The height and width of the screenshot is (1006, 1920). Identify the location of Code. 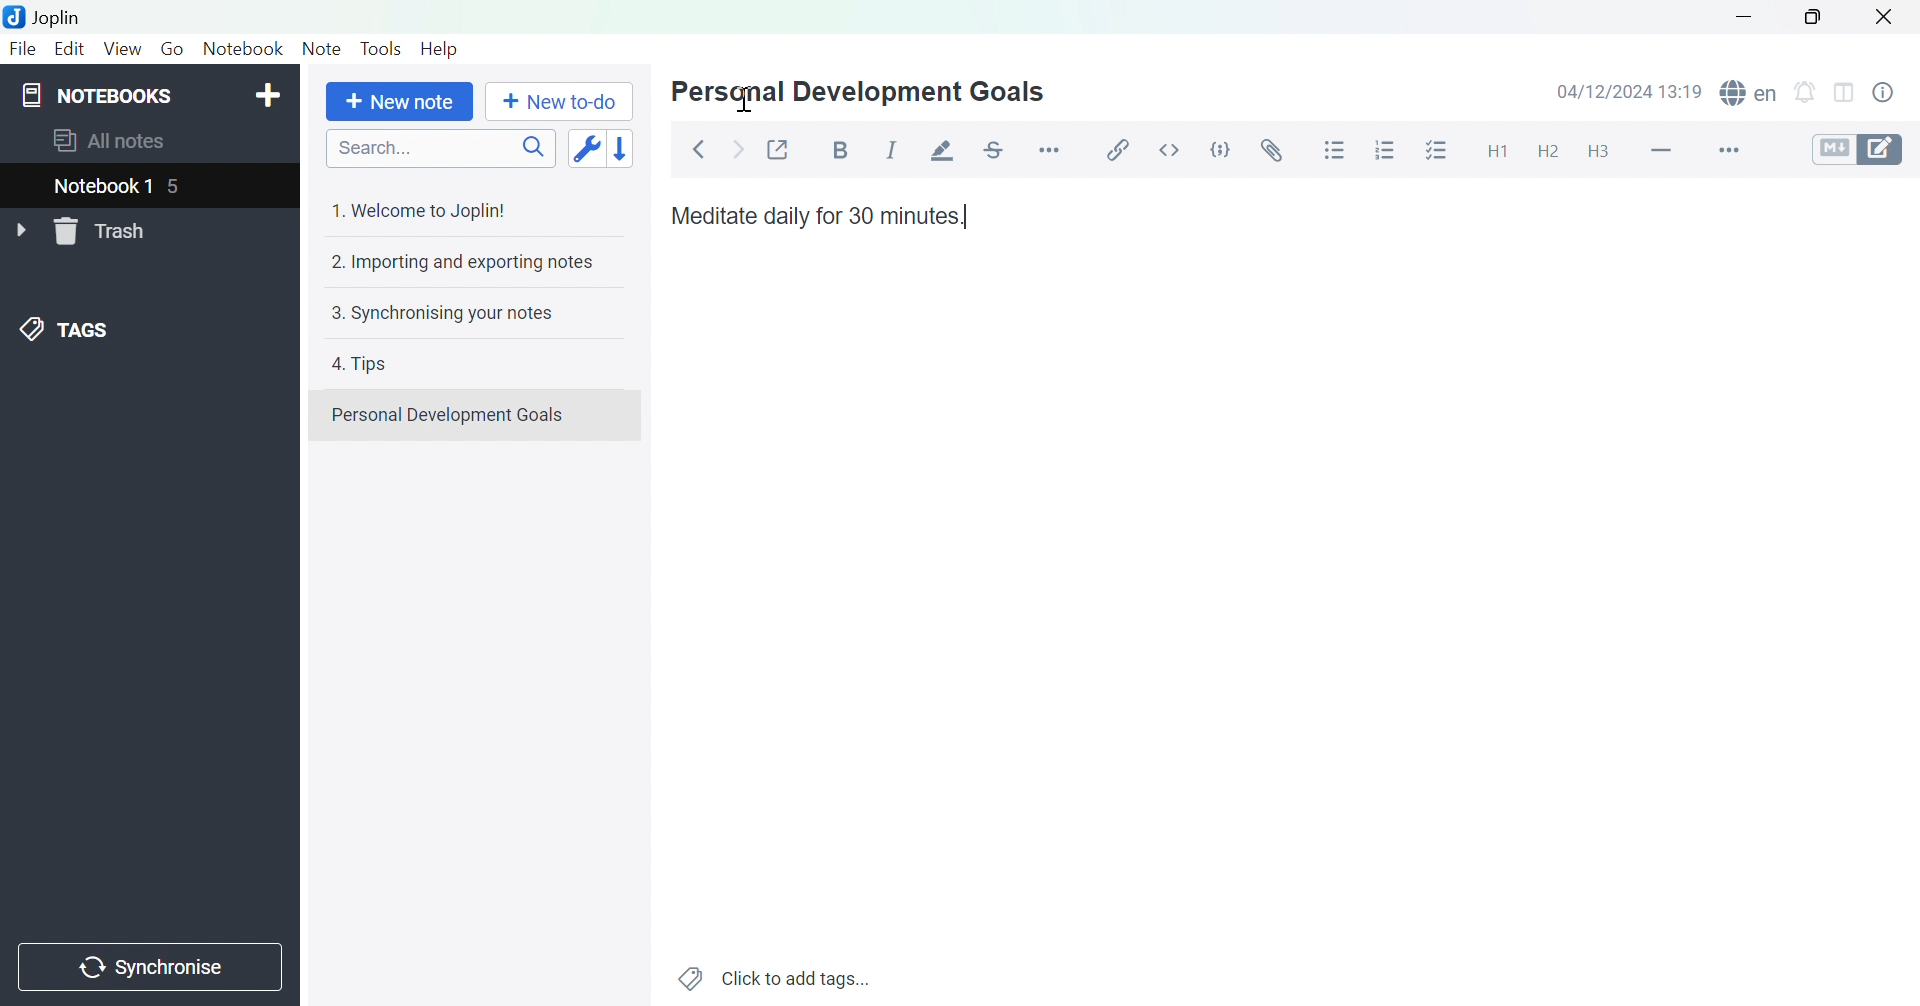
(1219, 147).